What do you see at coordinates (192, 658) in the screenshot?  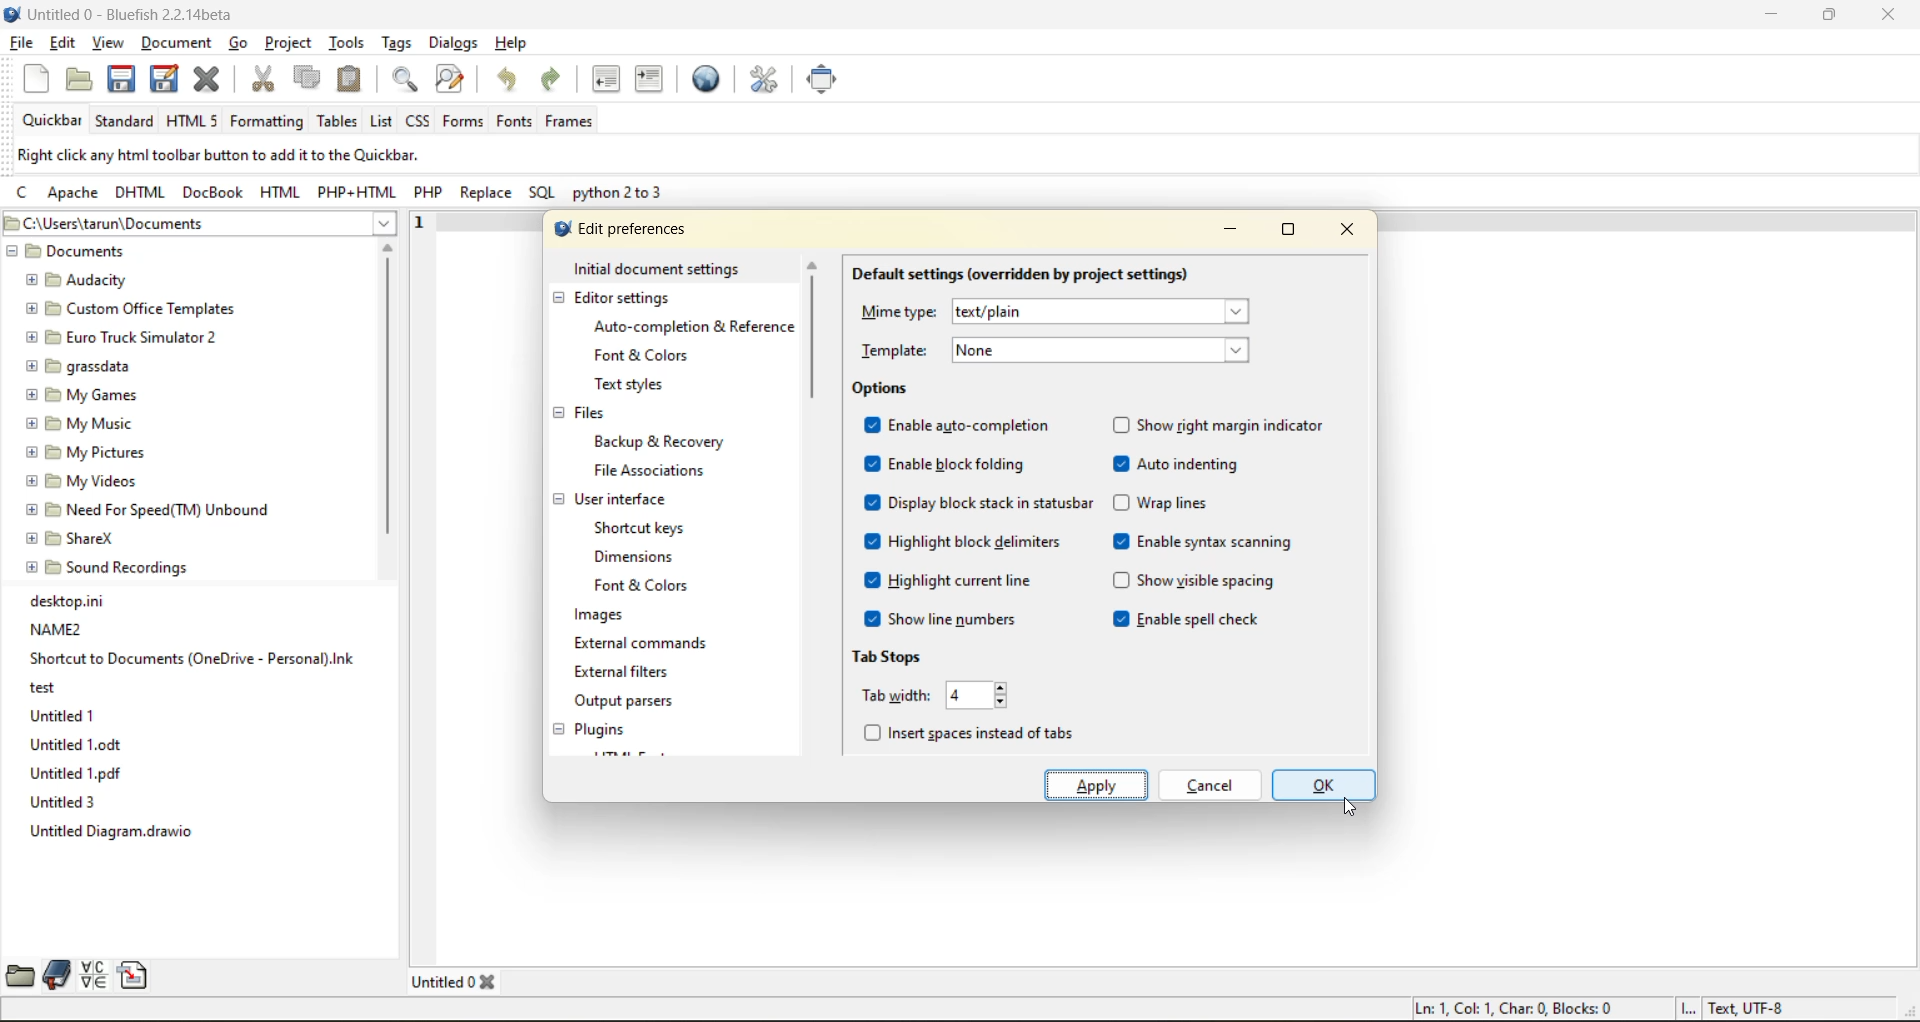 I see `Shortcut to Documents (OneDrive - Personal).Ink` at bounding box center [192, 658].